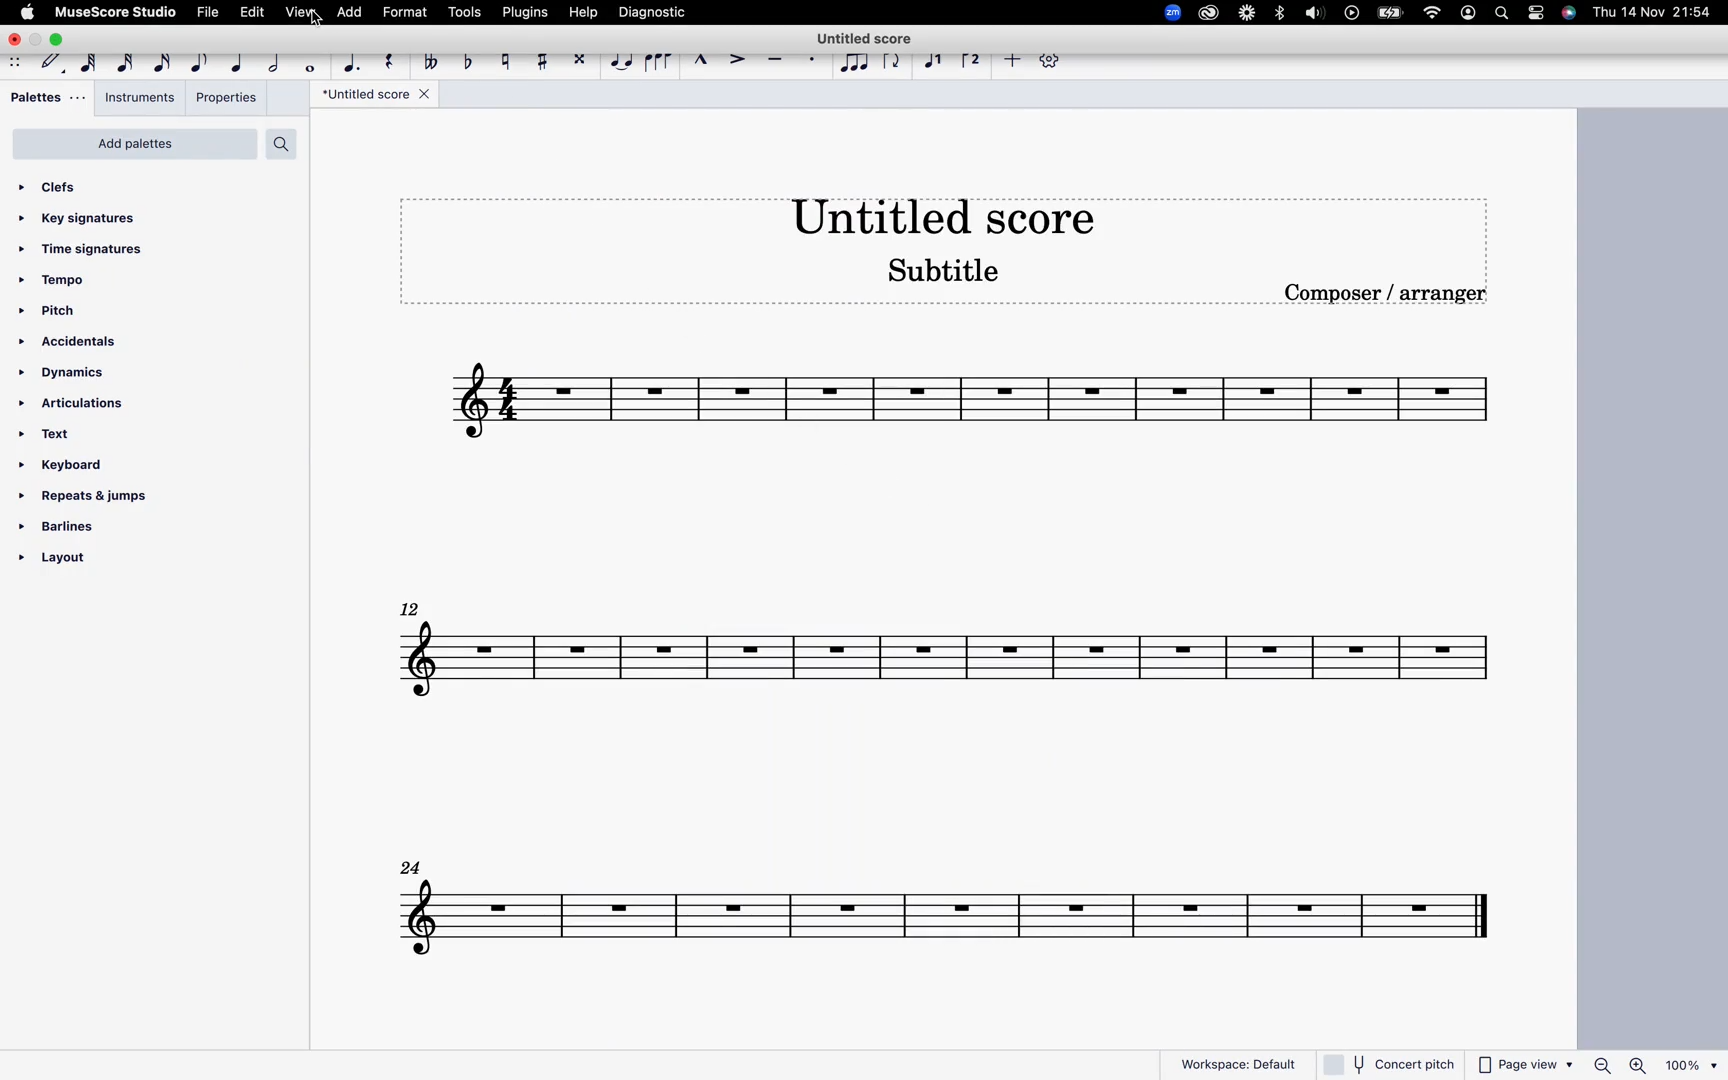 The height and width of the screenshot is (1080, 1728). What do you see at coordinates (970, 62) in the screenshot?
I see `voice 2` at bounding box center [970, 62].